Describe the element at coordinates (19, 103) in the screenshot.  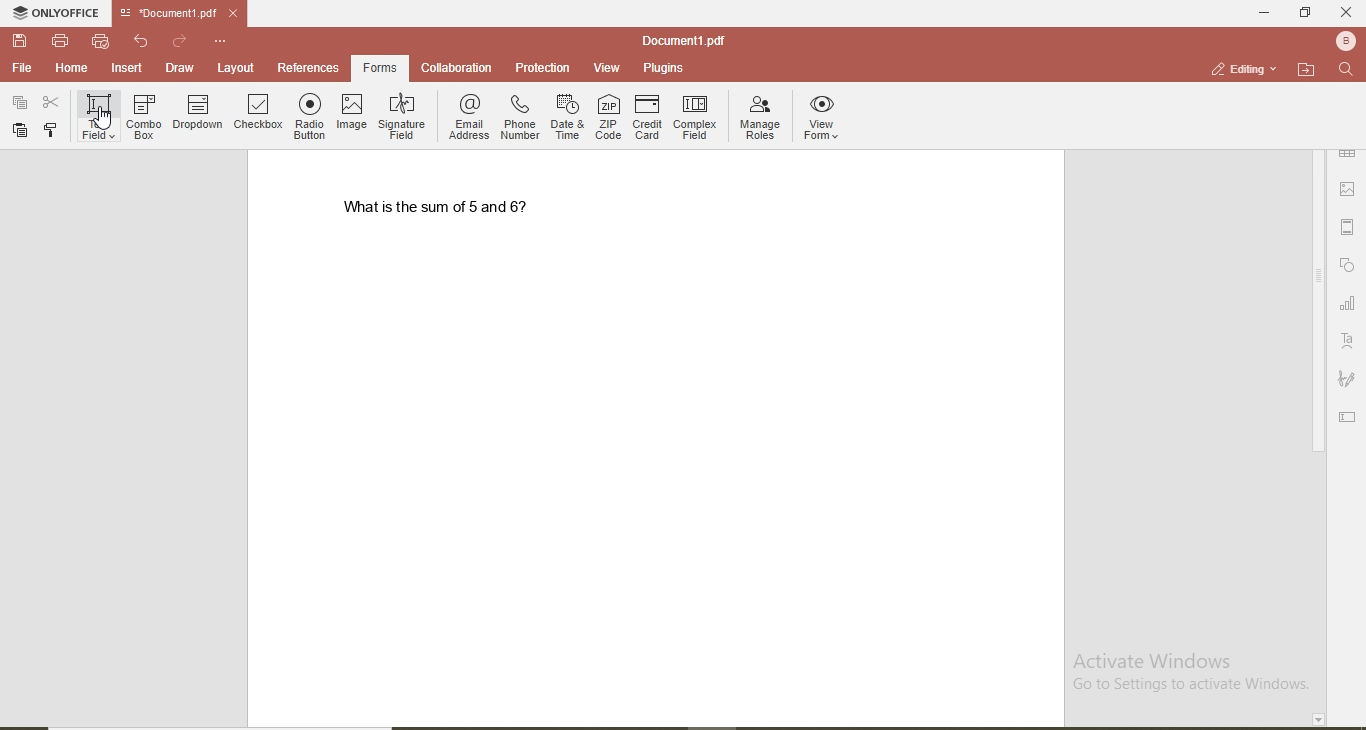
I see `paste special` at that location.